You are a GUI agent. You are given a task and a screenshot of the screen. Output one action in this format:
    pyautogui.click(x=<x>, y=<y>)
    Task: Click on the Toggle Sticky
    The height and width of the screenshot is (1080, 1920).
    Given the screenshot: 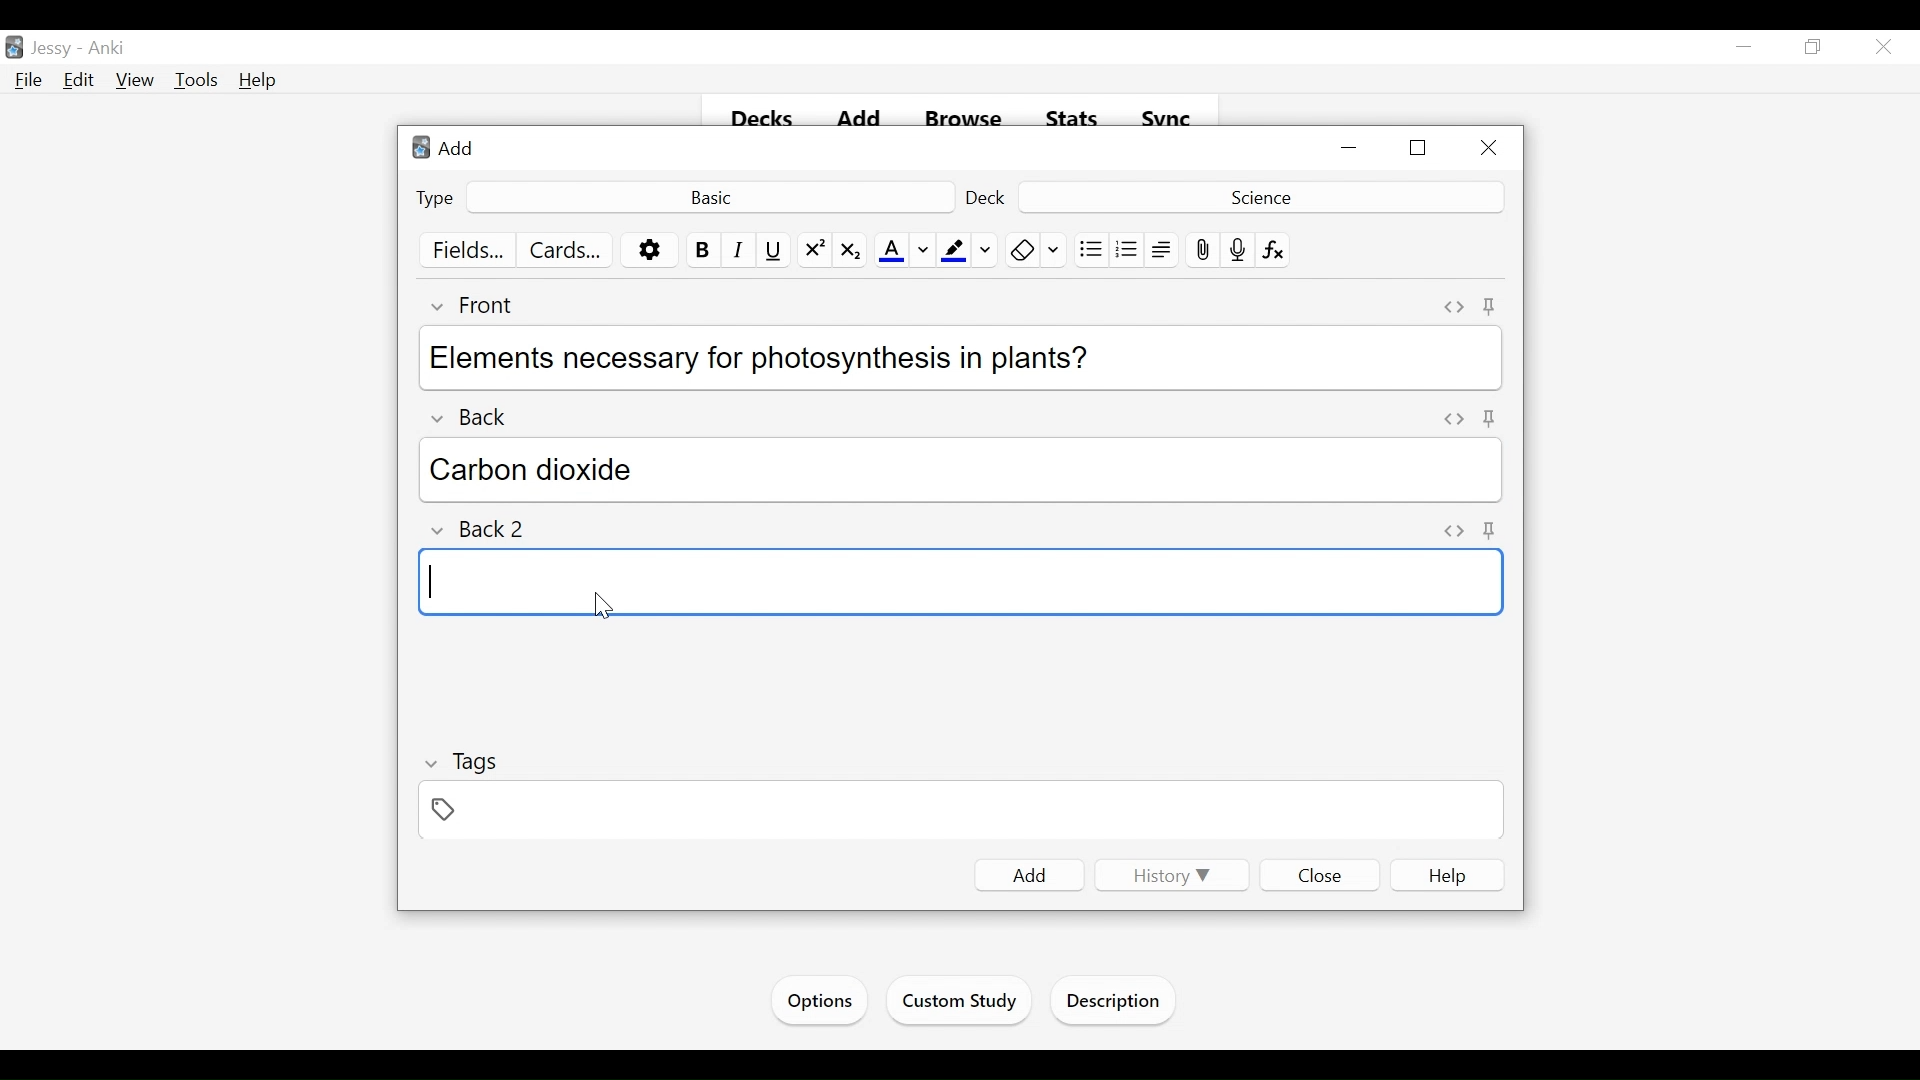 What is the action you would take?
    pyautogui.click(x=1487, y=419)
    